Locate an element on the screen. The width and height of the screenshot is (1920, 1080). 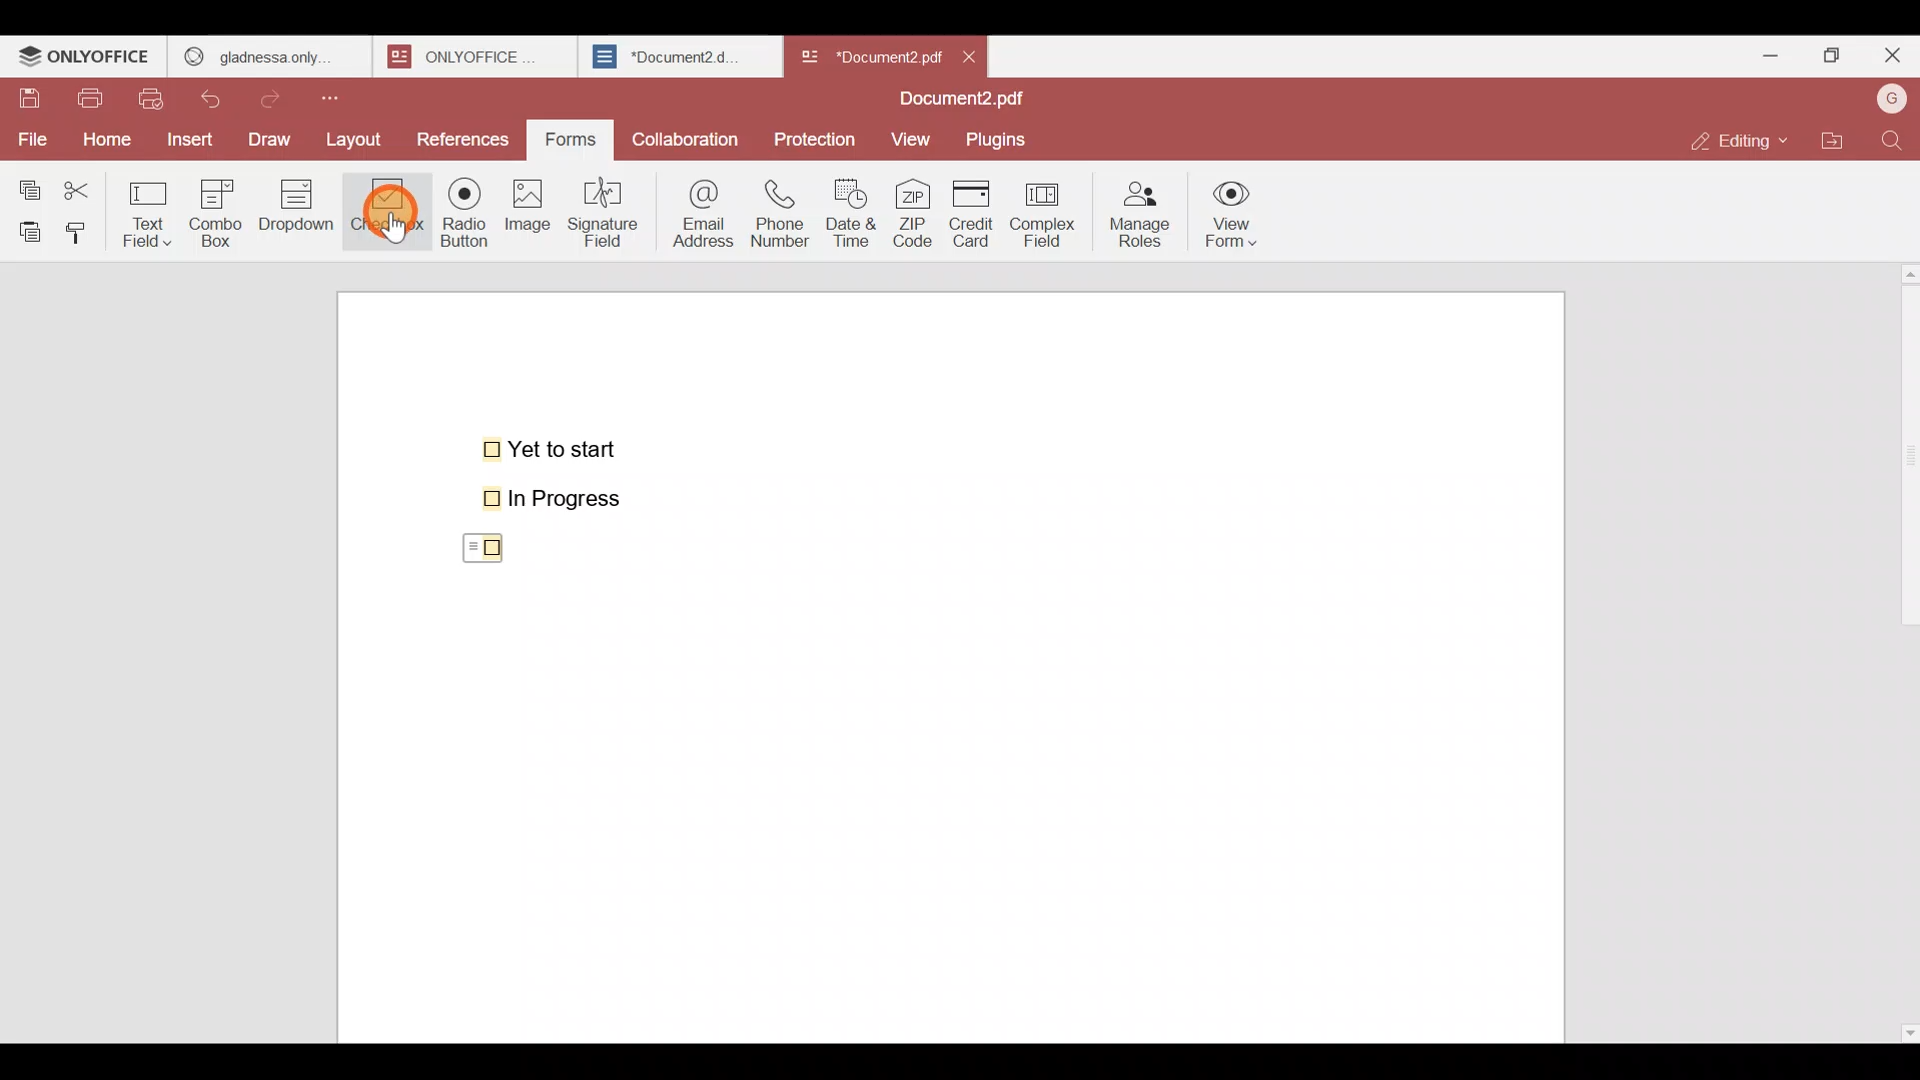
View is located at coordinates (914, 139).